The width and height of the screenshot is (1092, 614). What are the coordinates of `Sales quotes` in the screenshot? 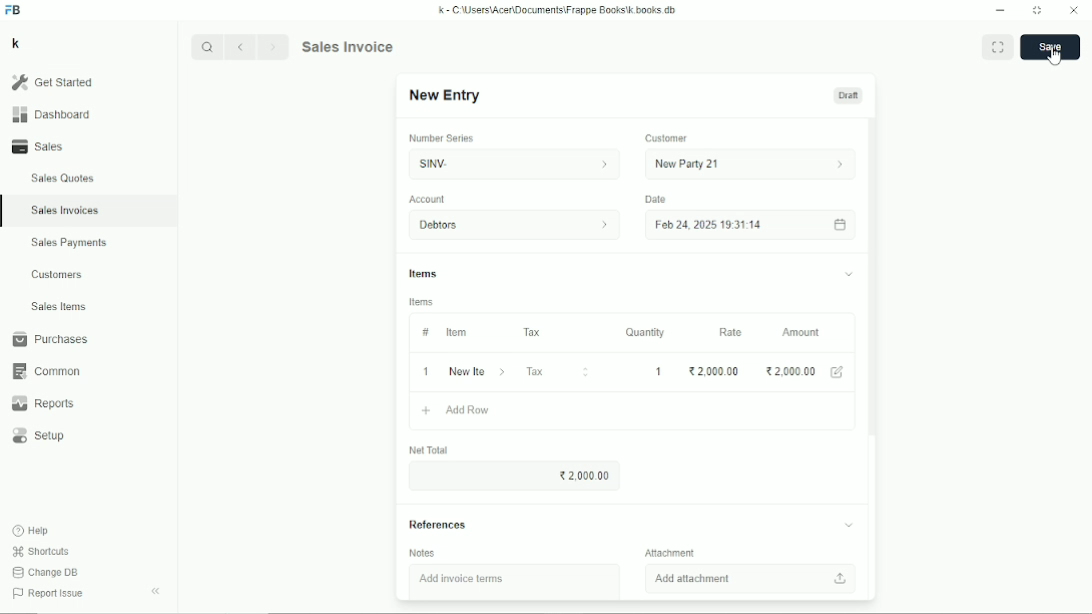 It's located at (61, 178).